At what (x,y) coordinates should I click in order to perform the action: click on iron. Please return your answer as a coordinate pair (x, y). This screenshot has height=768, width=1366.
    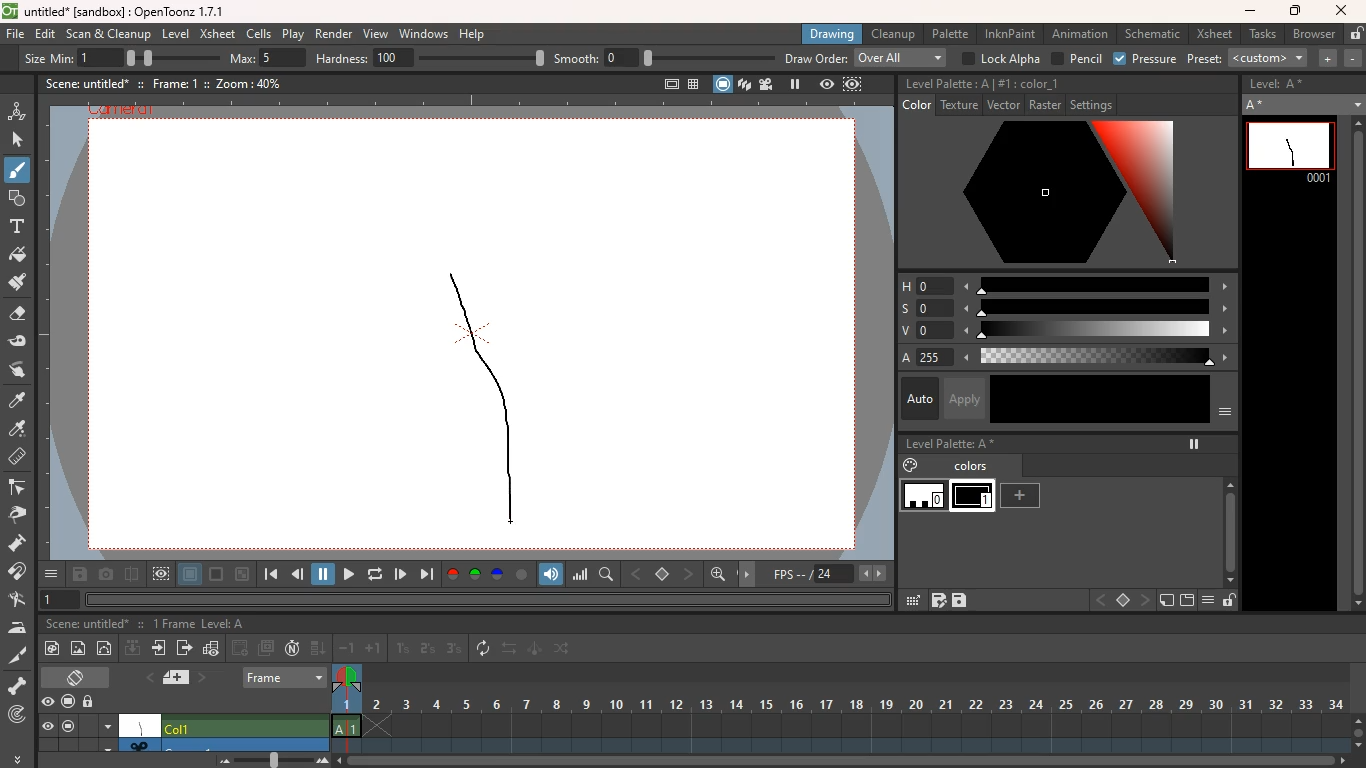
    Looking at the image, I should click on (21, 628).